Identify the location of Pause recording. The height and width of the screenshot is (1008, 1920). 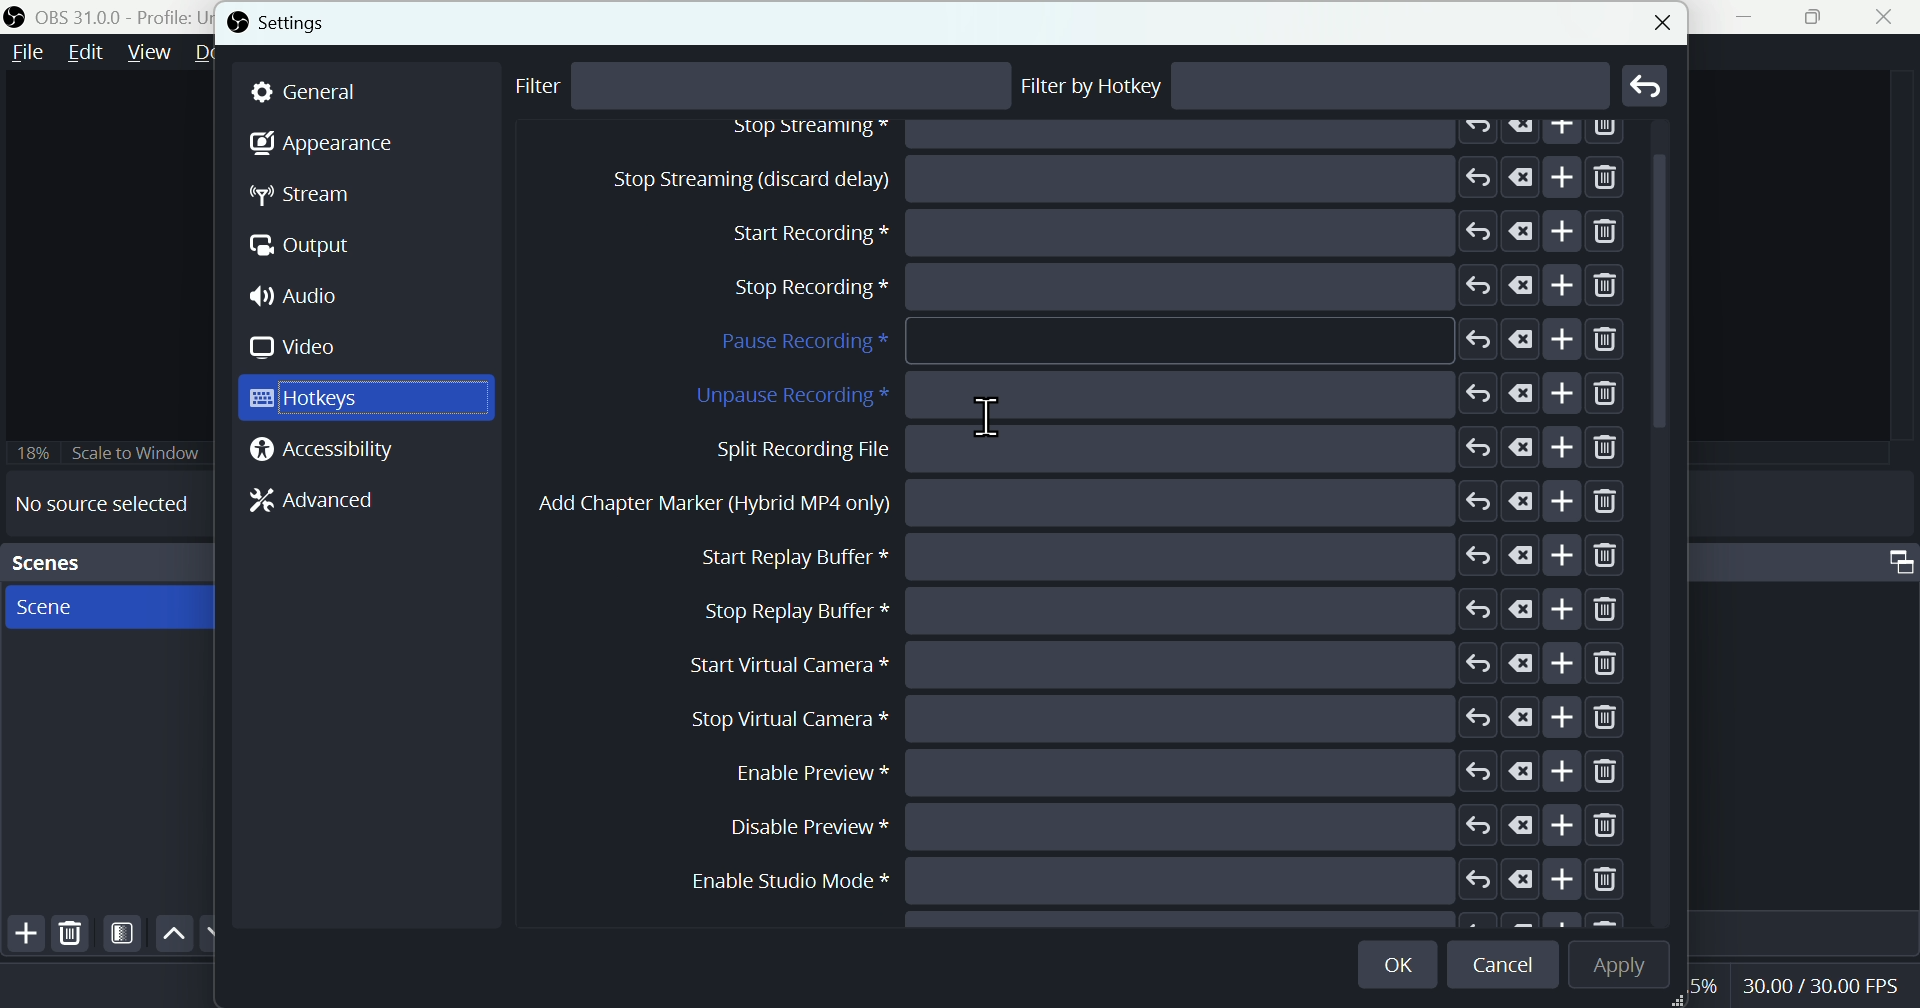
(1146, 340).